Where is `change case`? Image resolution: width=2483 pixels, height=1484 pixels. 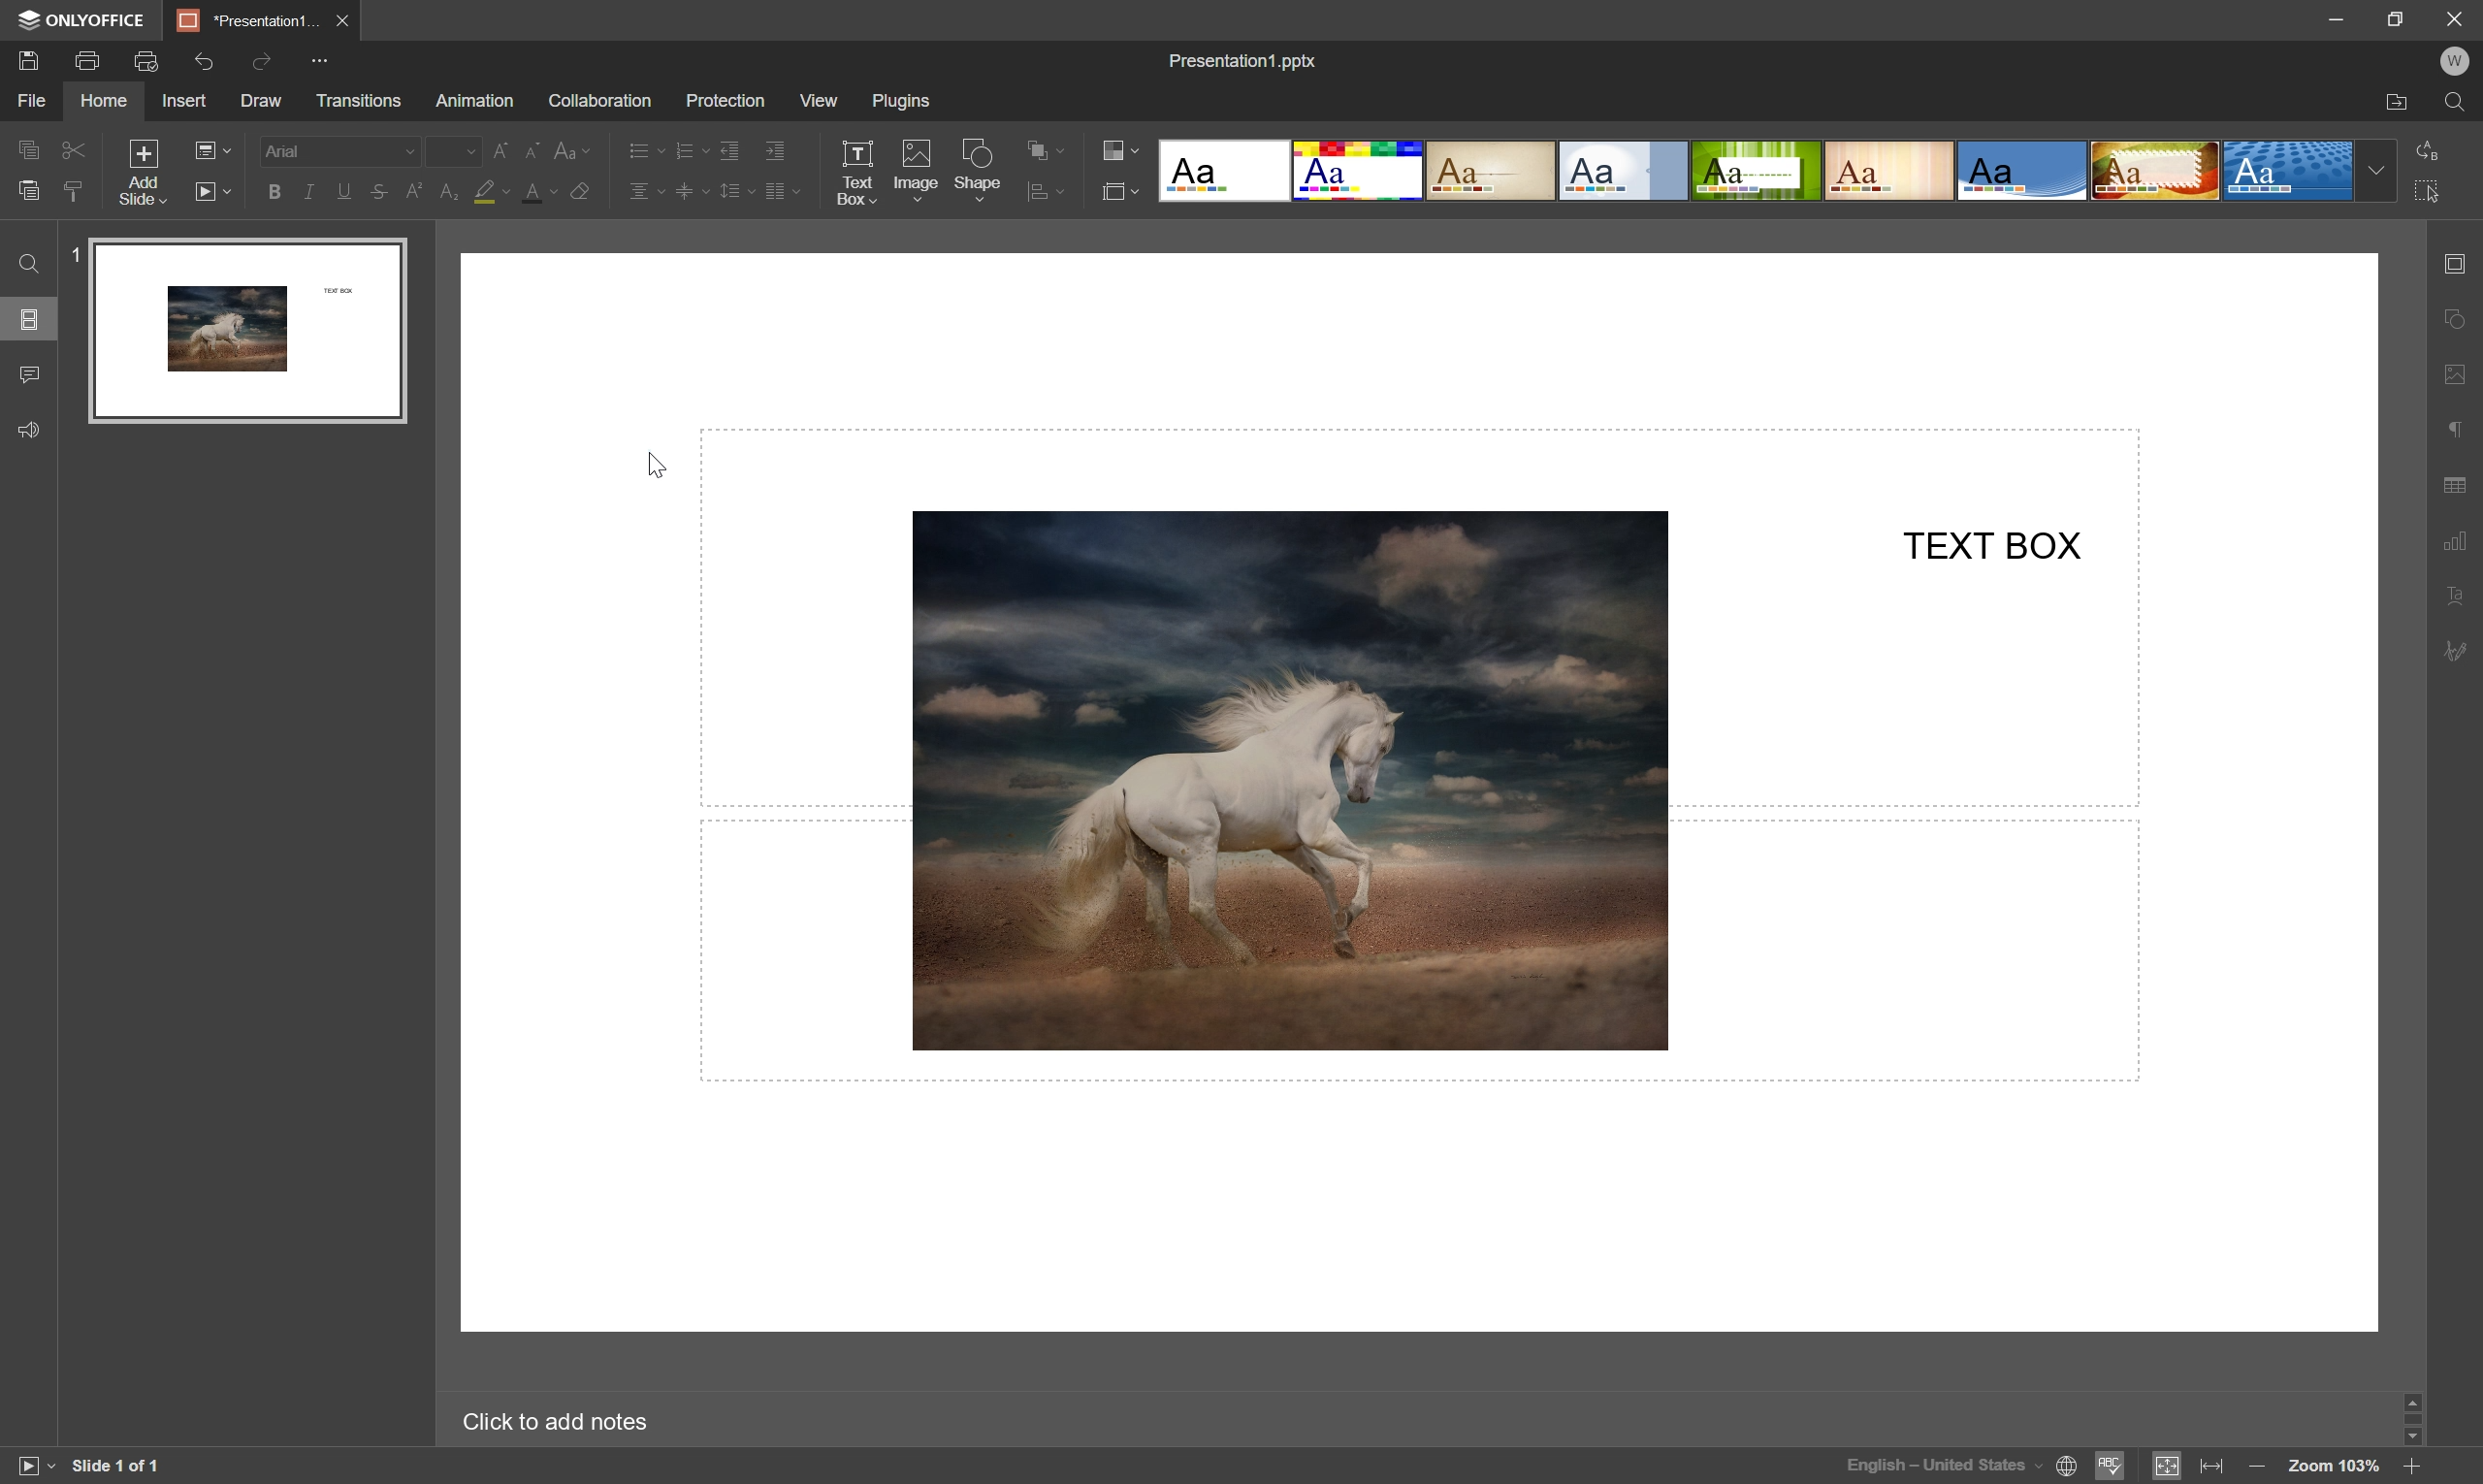 change case is located at coordinates (576, 149).